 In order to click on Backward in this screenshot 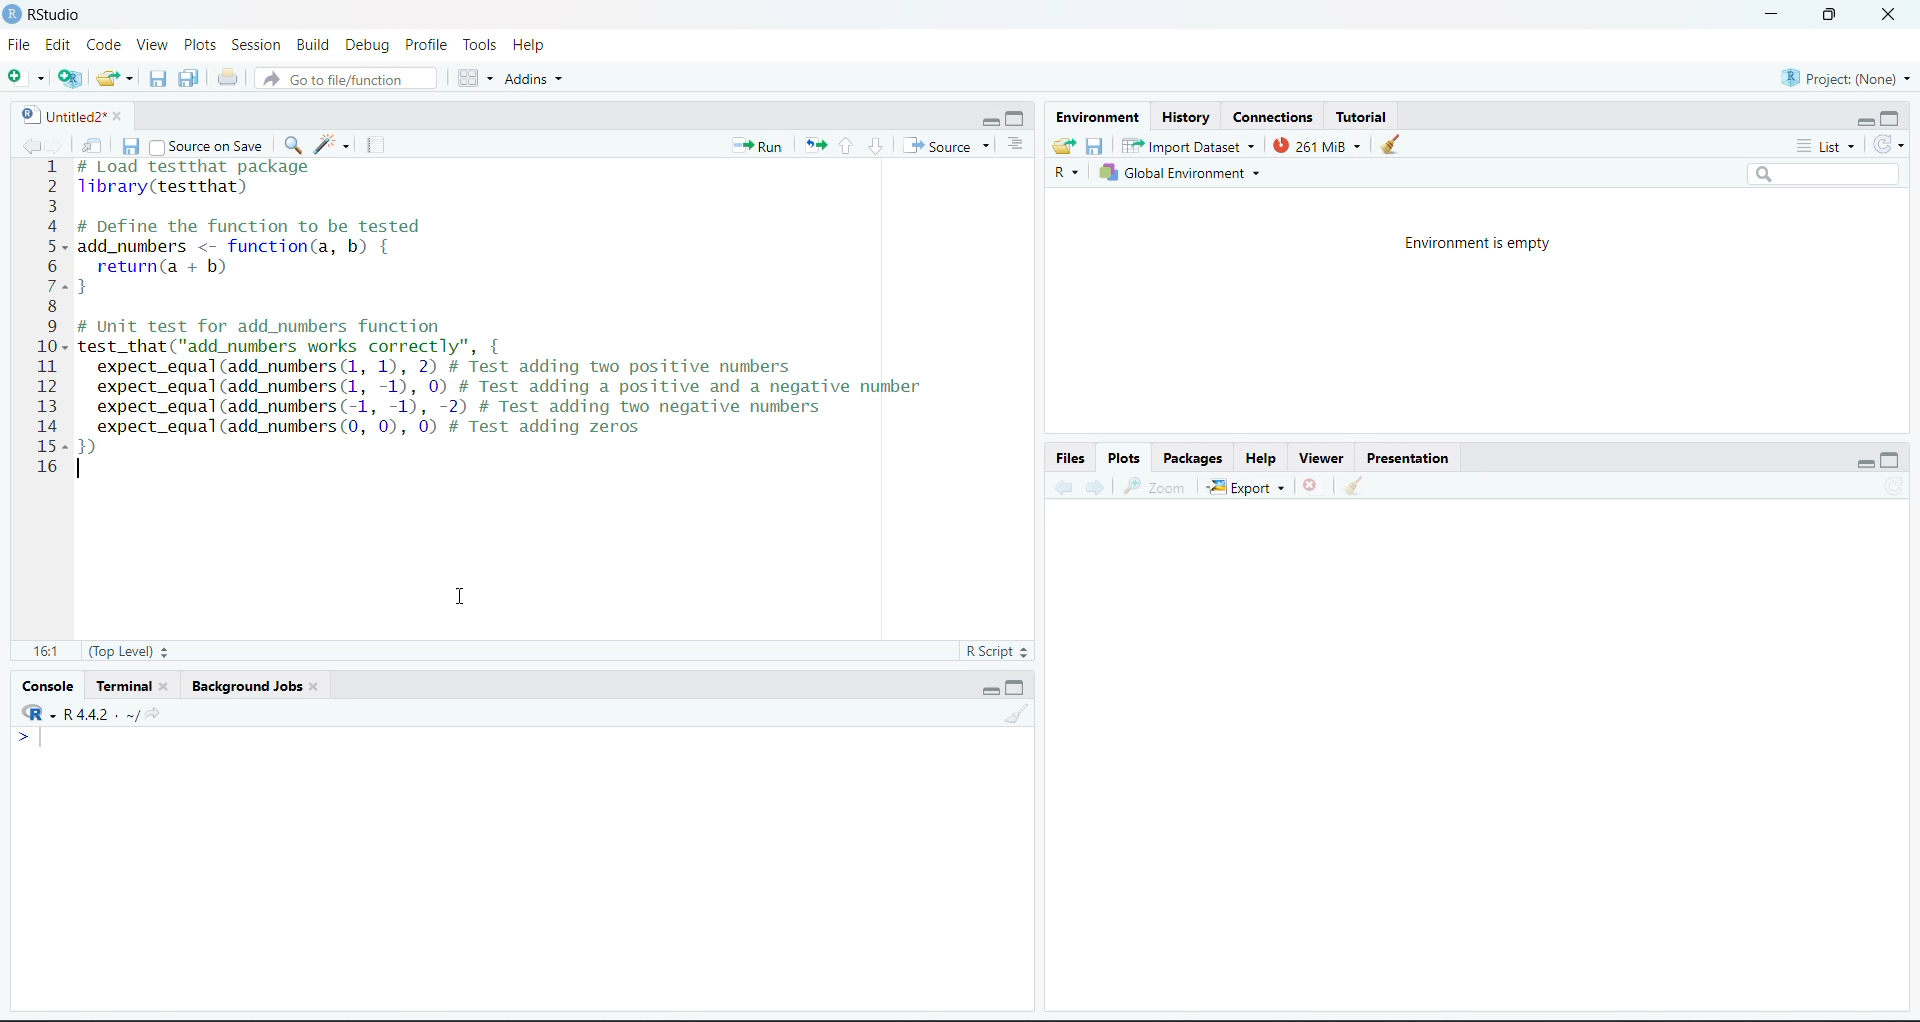, I will do `click(1062, 485)`.